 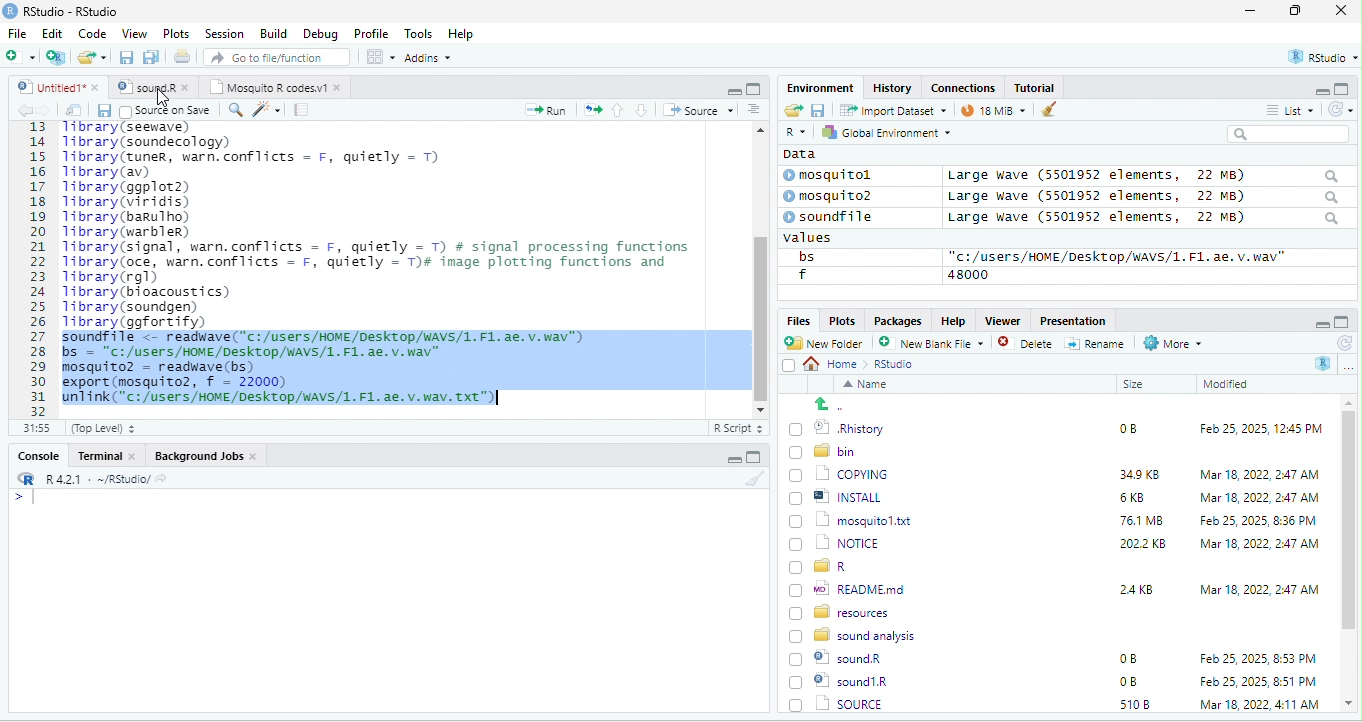 What do you see at coordinates (1121, 426) in the screenshot?
I see `0B` at bounding box center [1121, 426].